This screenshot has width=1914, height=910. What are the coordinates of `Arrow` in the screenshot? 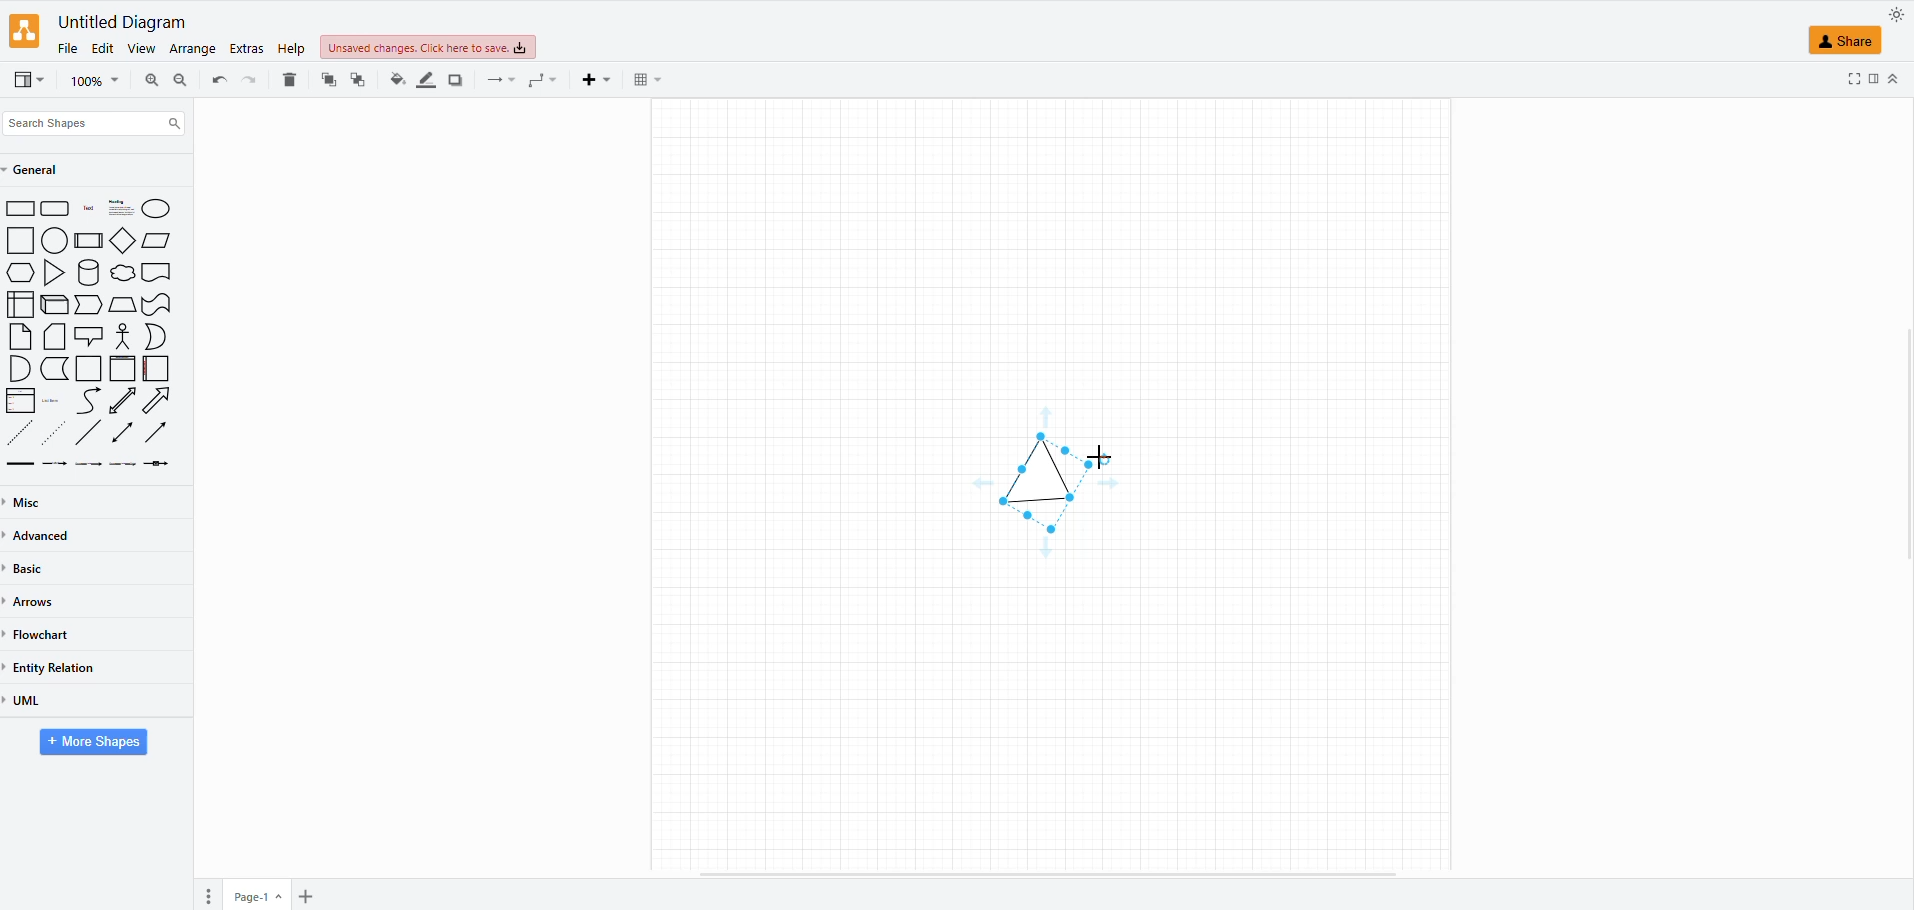 It's located at (156, 431).